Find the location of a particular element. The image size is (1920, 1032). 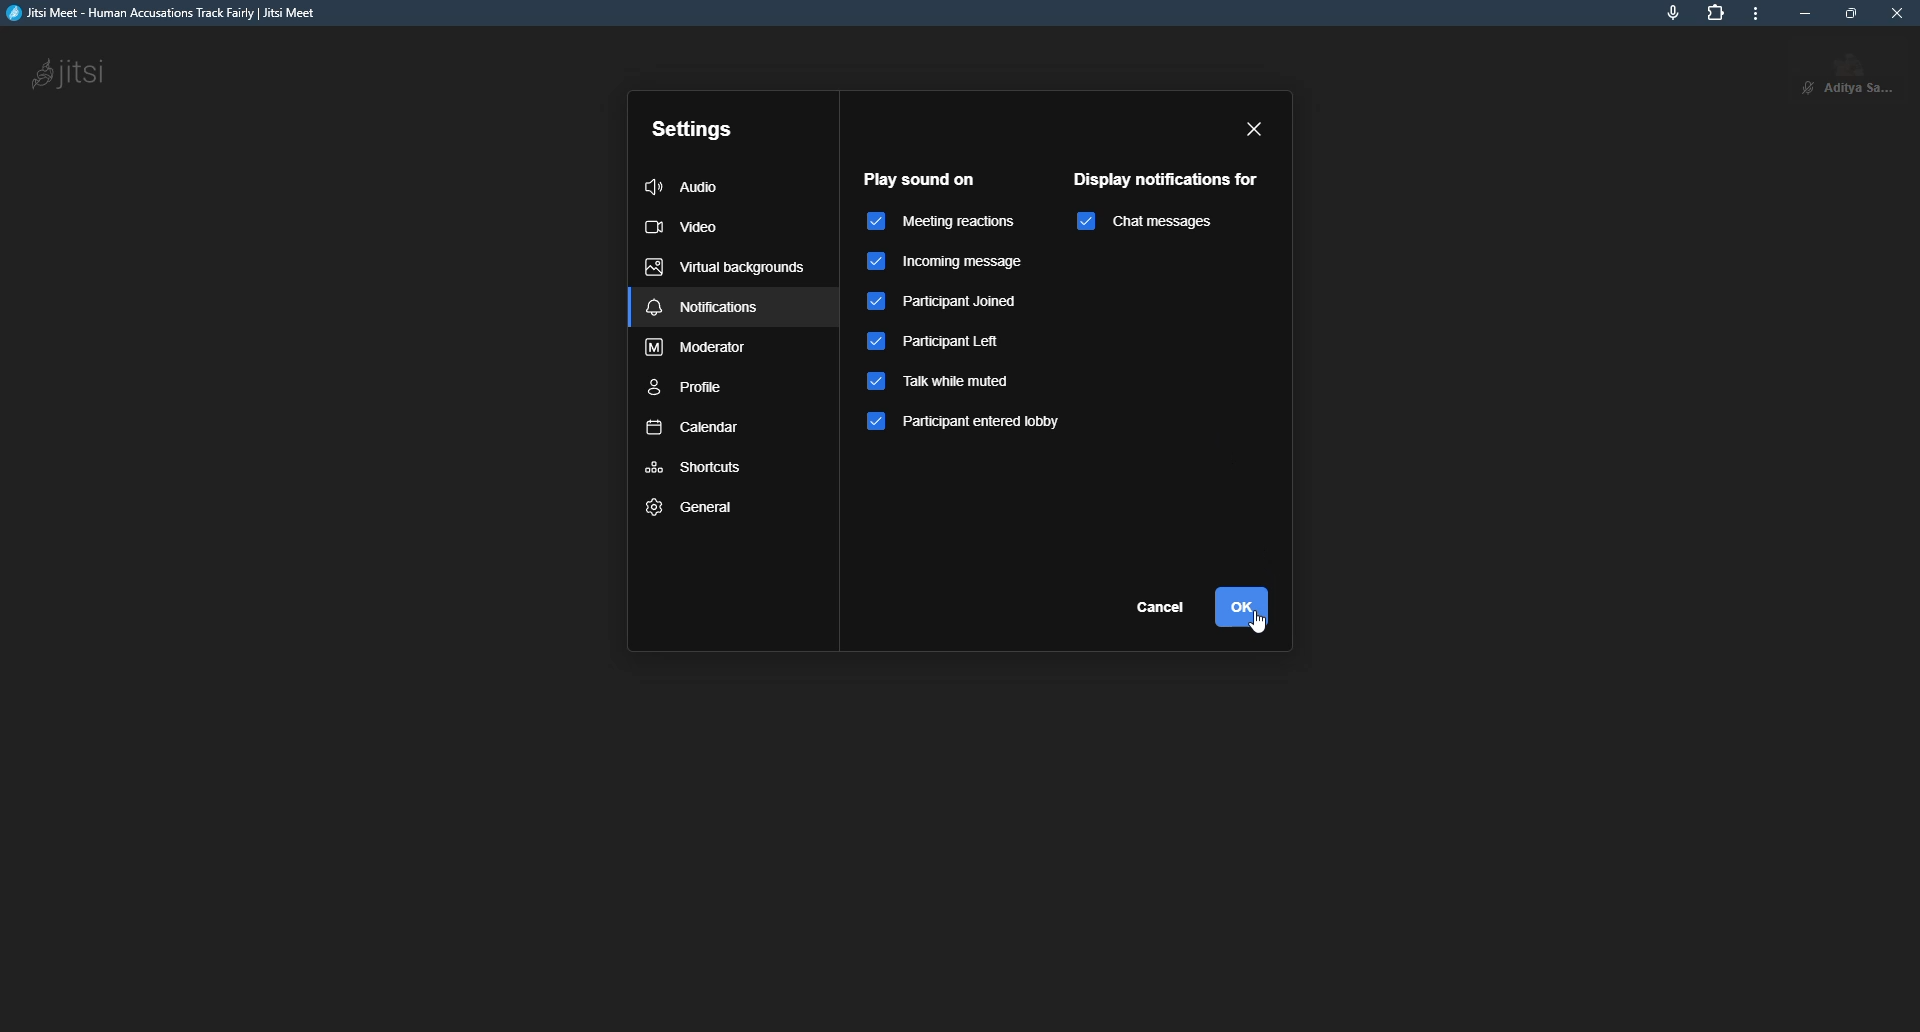

notifications is located at coordinates (705, 309).